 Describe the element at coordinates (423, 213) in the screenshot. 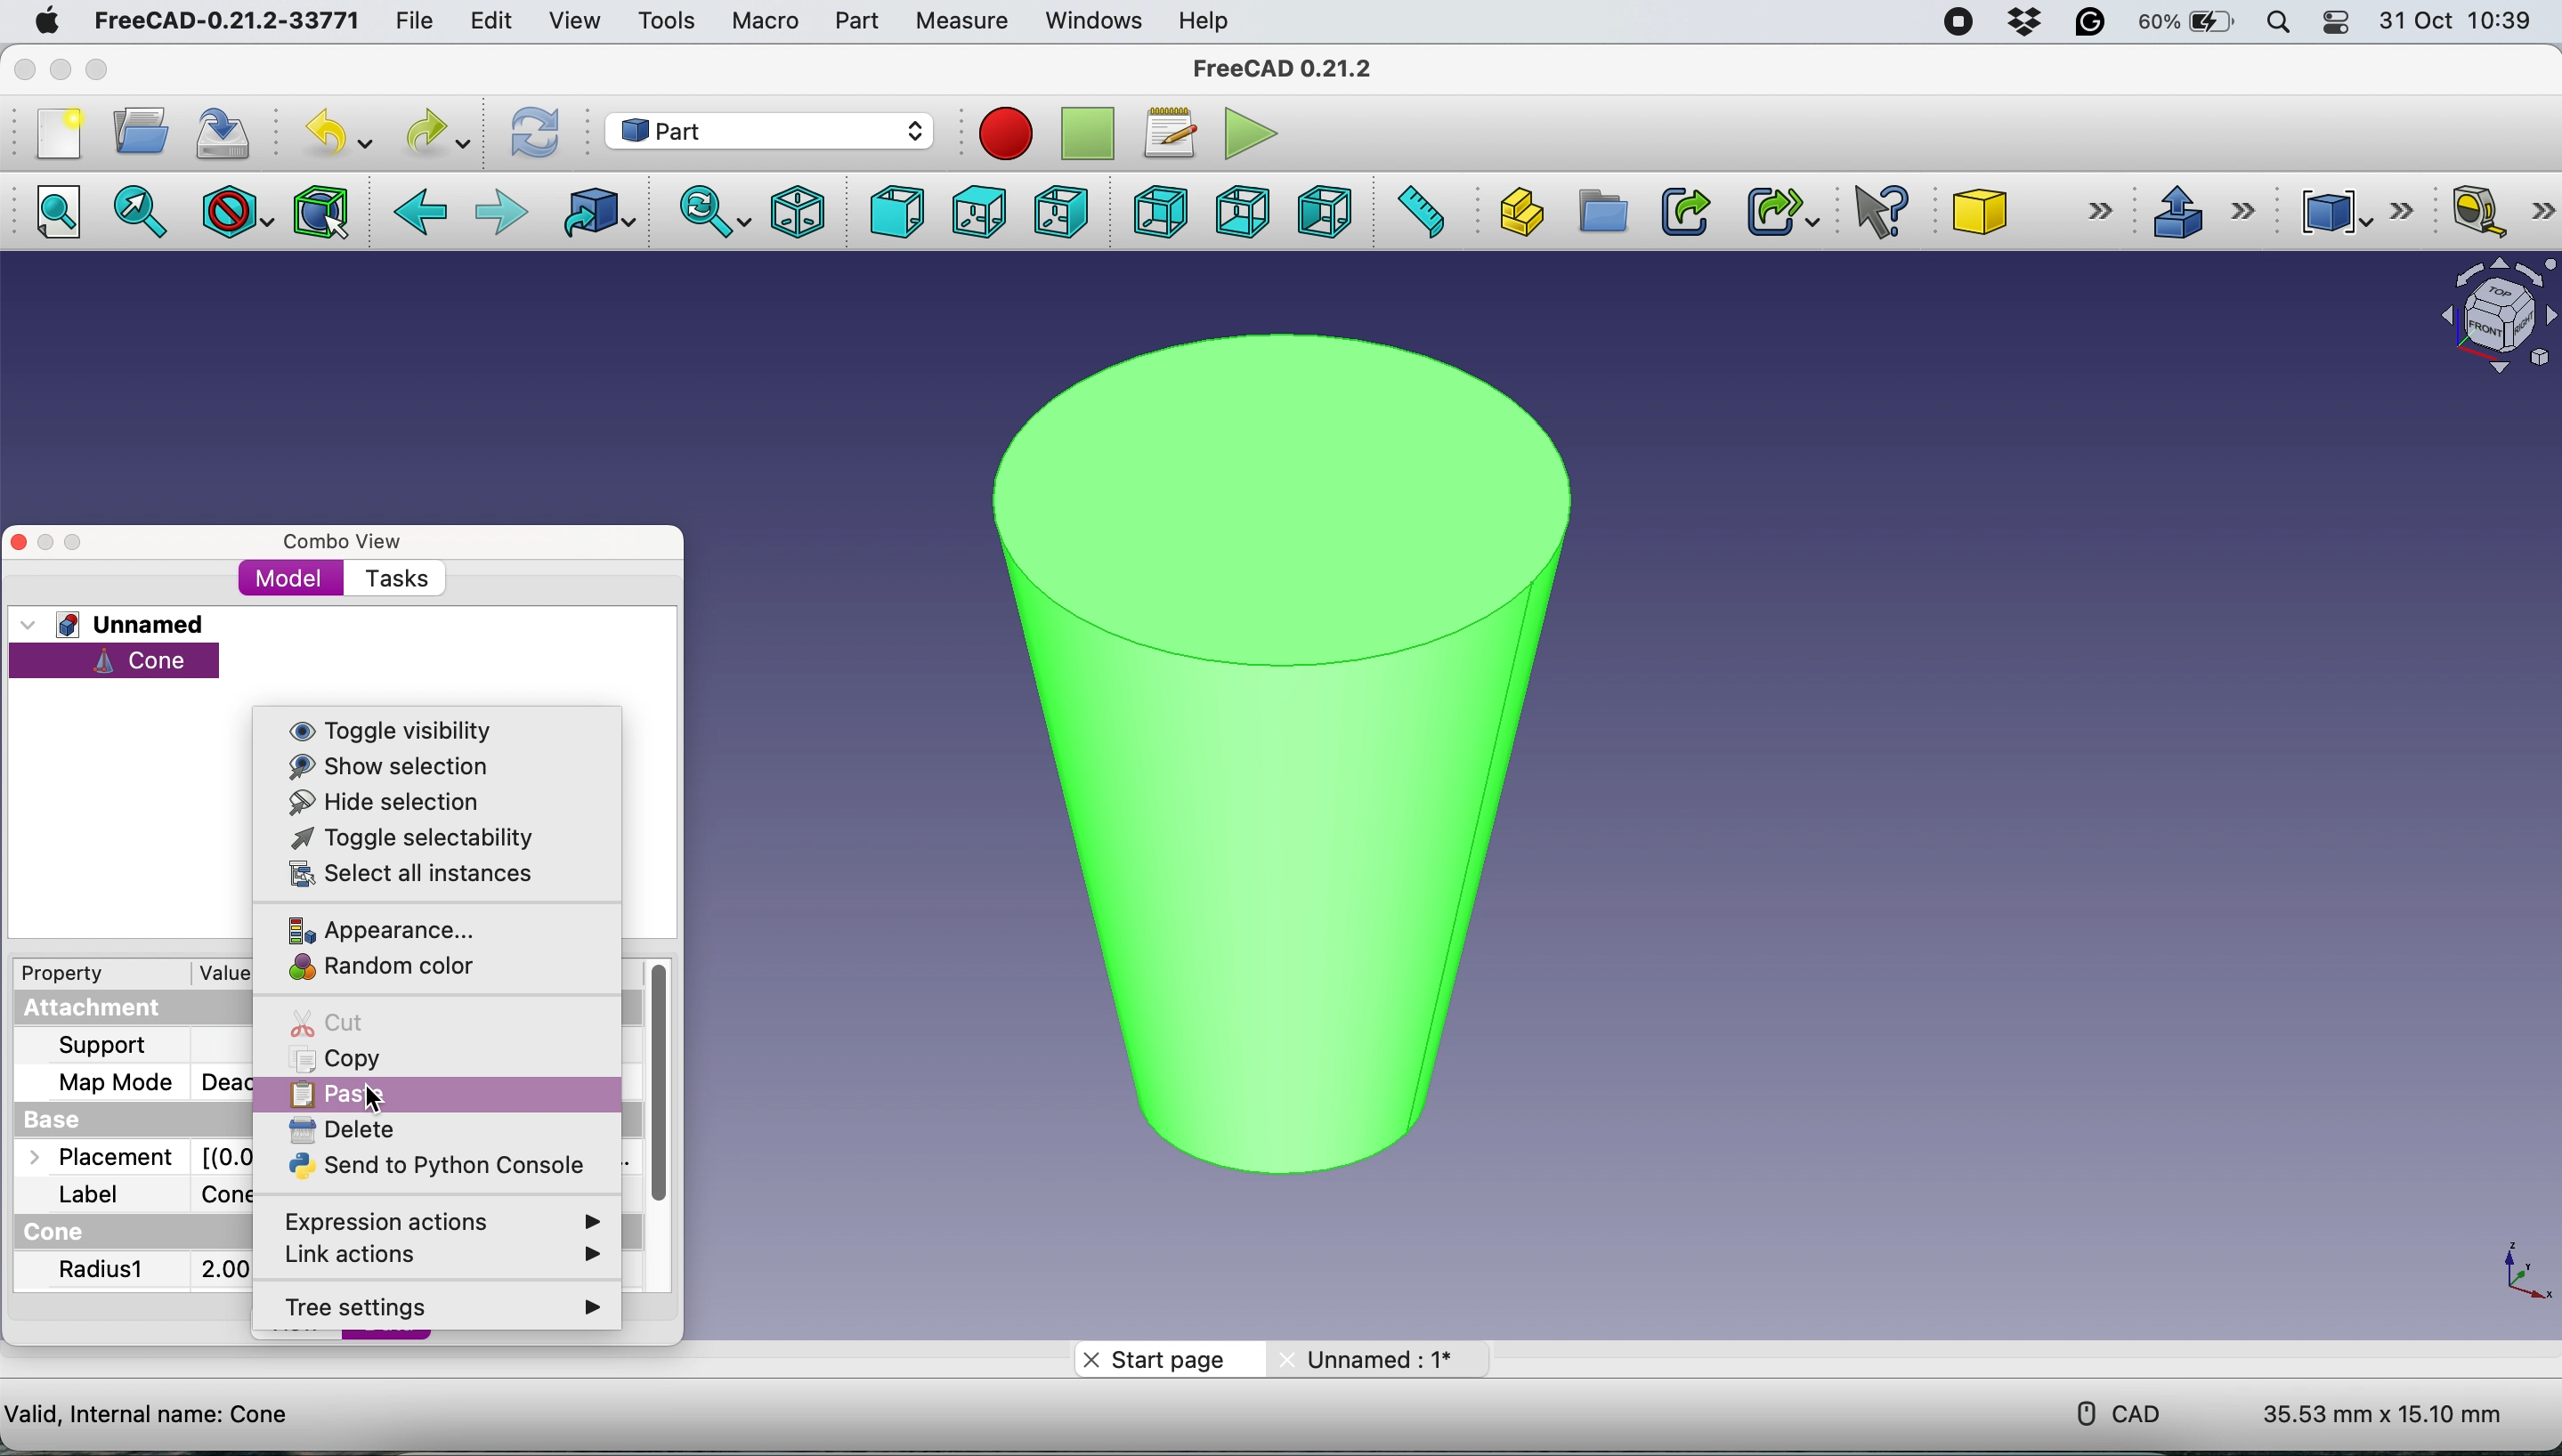

I see `back` at that location.